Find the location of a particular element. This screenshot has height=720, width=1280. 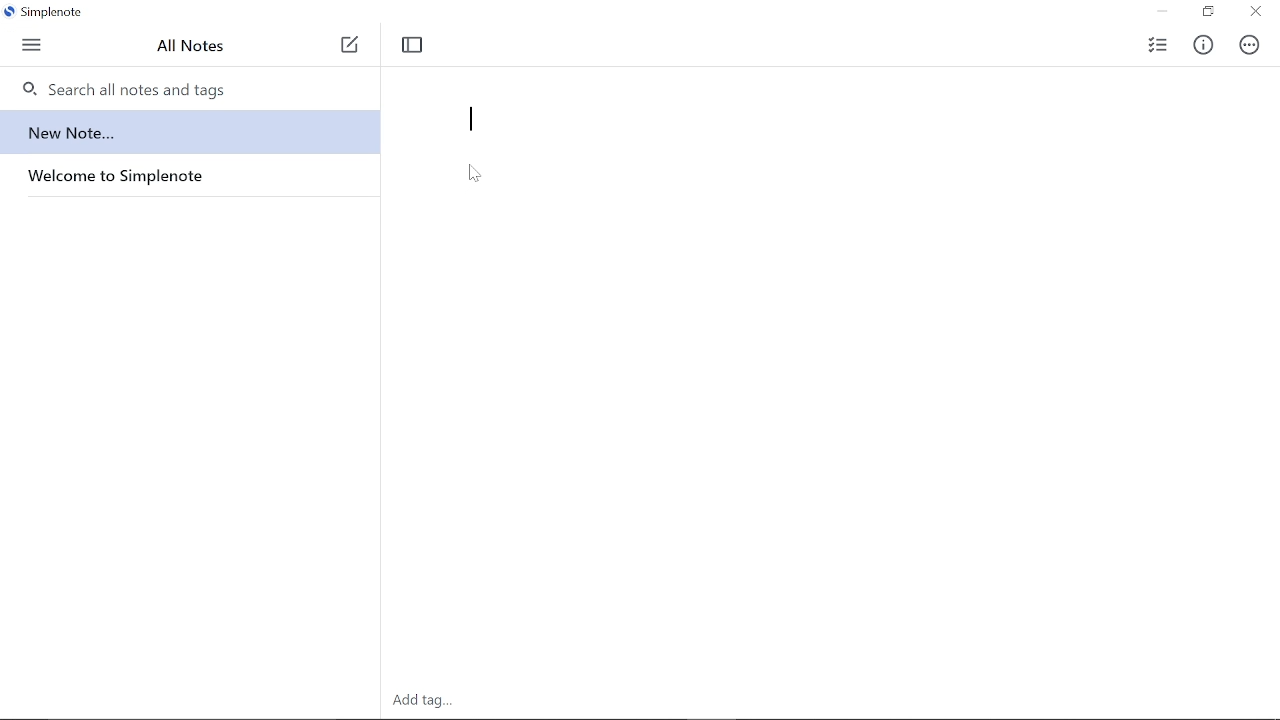

Minimize is located at coordinates (1160, 13).